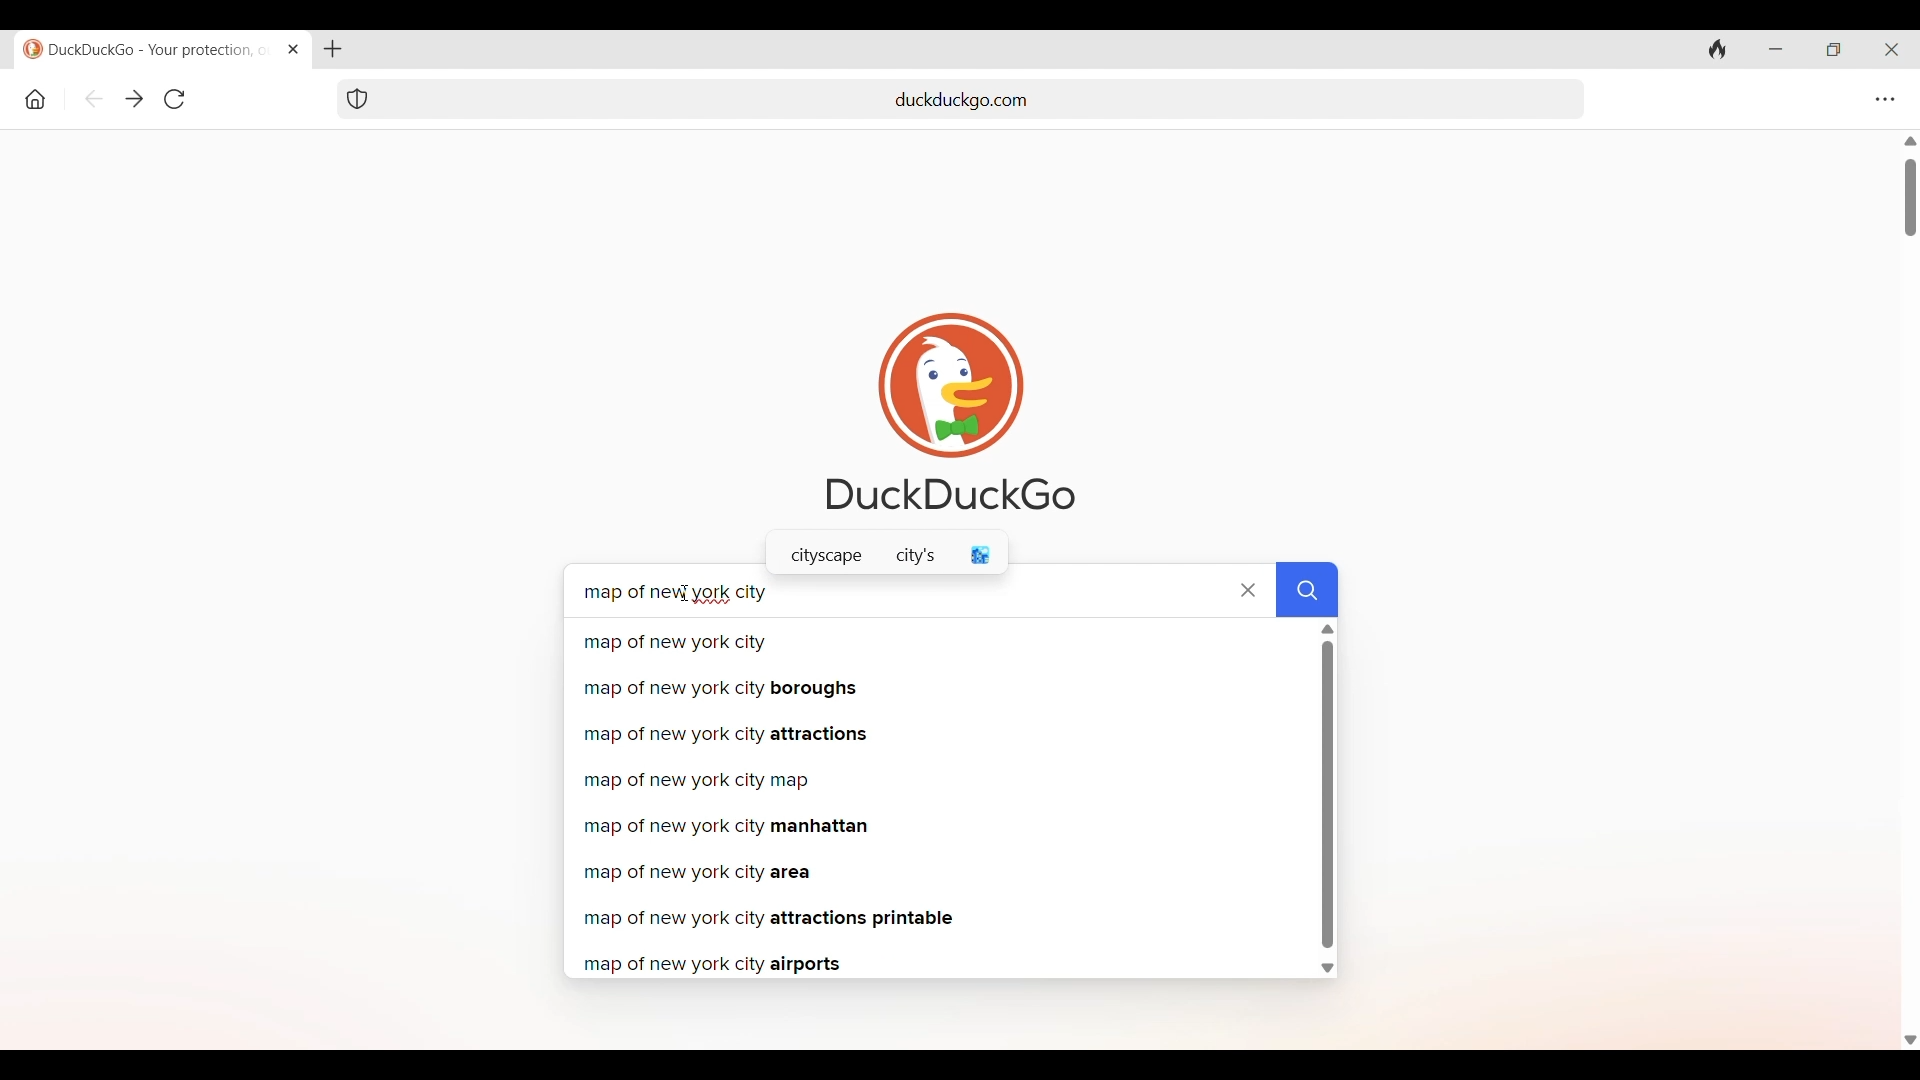  What do you see at coordinates (332, 49) in the screenshot?
I see `Add new tab` at bounding box center [332, 49].